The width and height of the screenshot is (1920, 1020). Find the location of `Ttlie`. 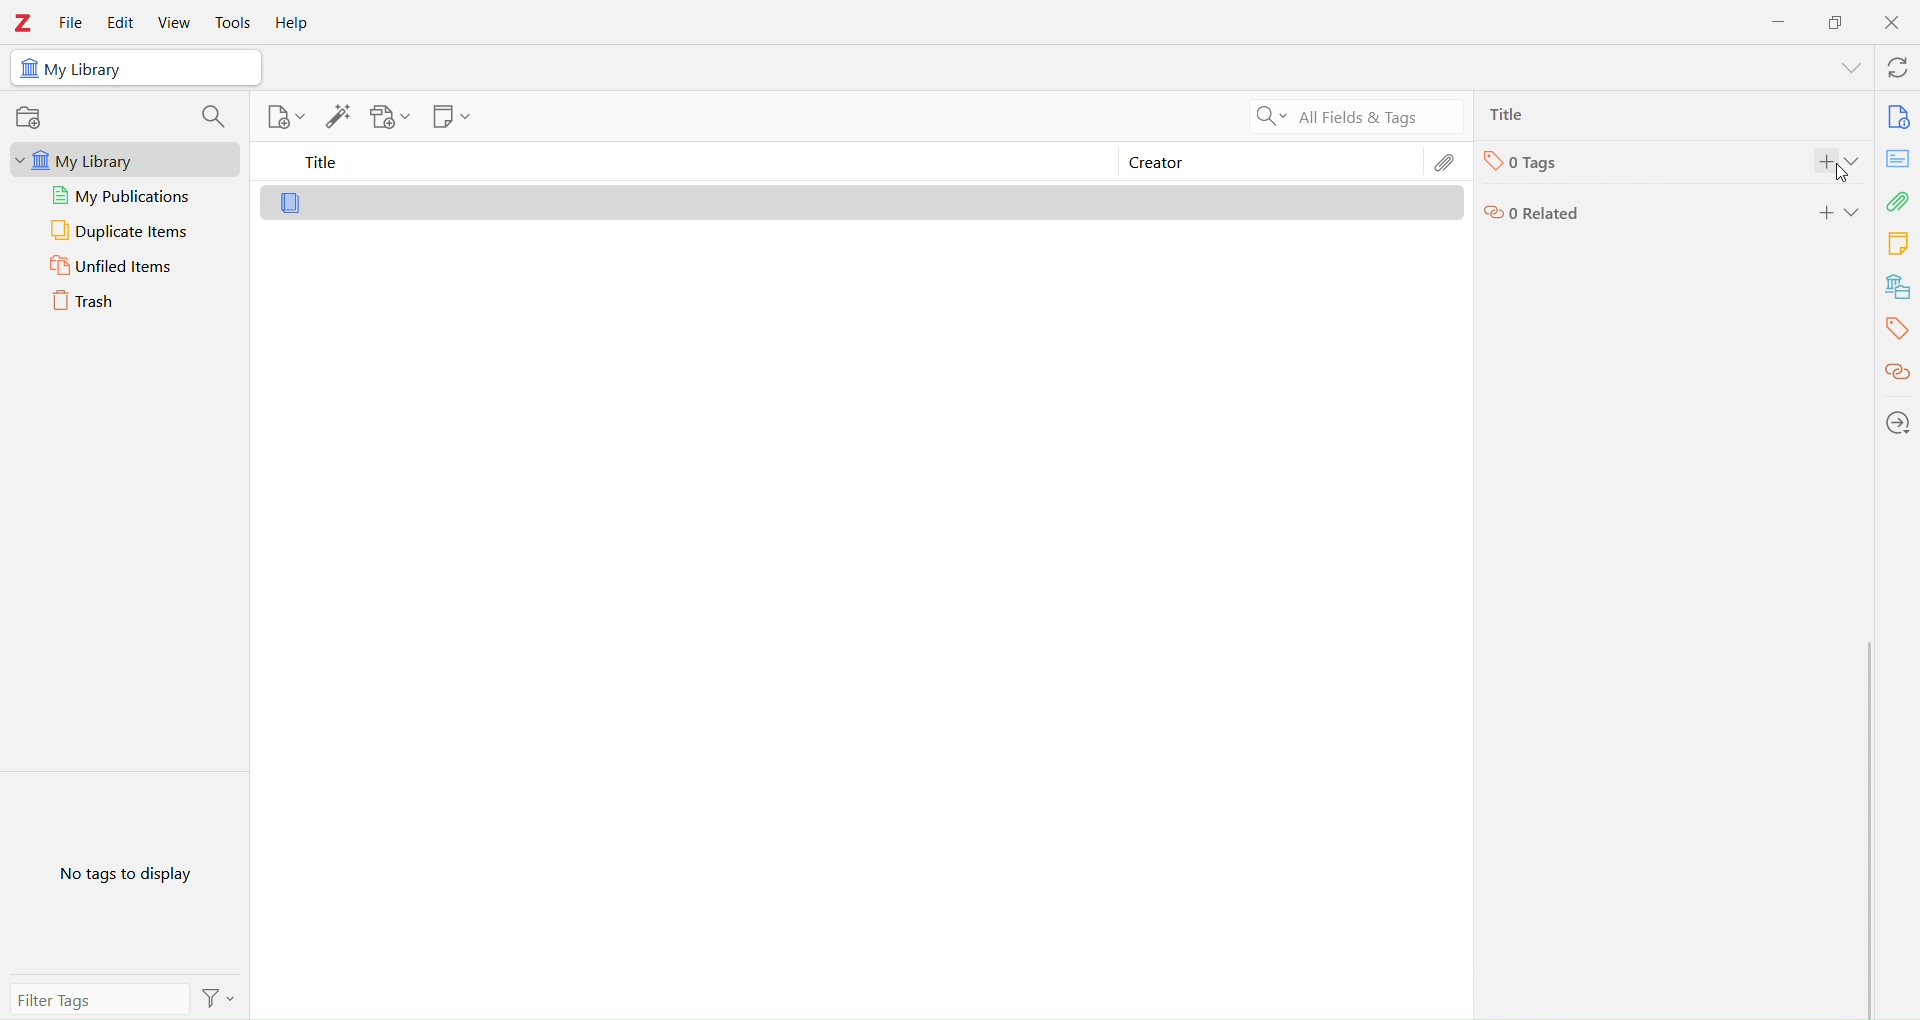

Ttlie is located at coordinates (1512, 114).